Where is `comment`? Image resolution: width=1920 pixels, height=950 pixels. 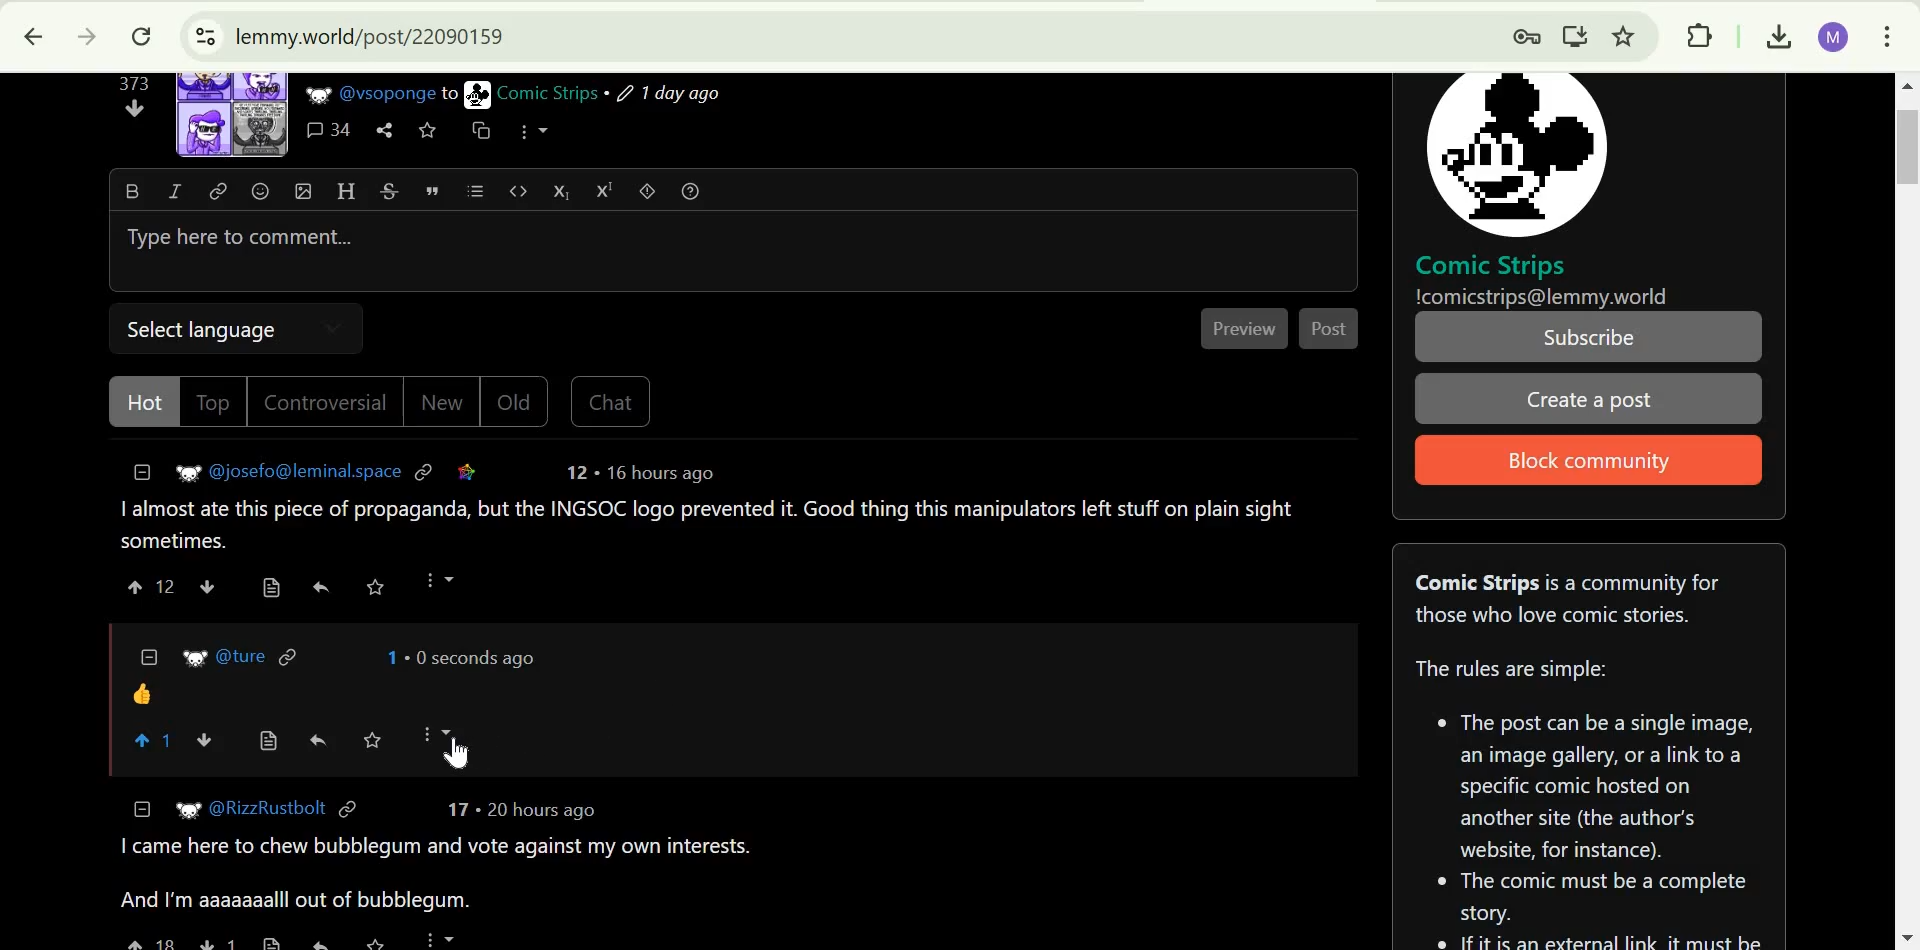 comment is located at coordinates (142, 694).